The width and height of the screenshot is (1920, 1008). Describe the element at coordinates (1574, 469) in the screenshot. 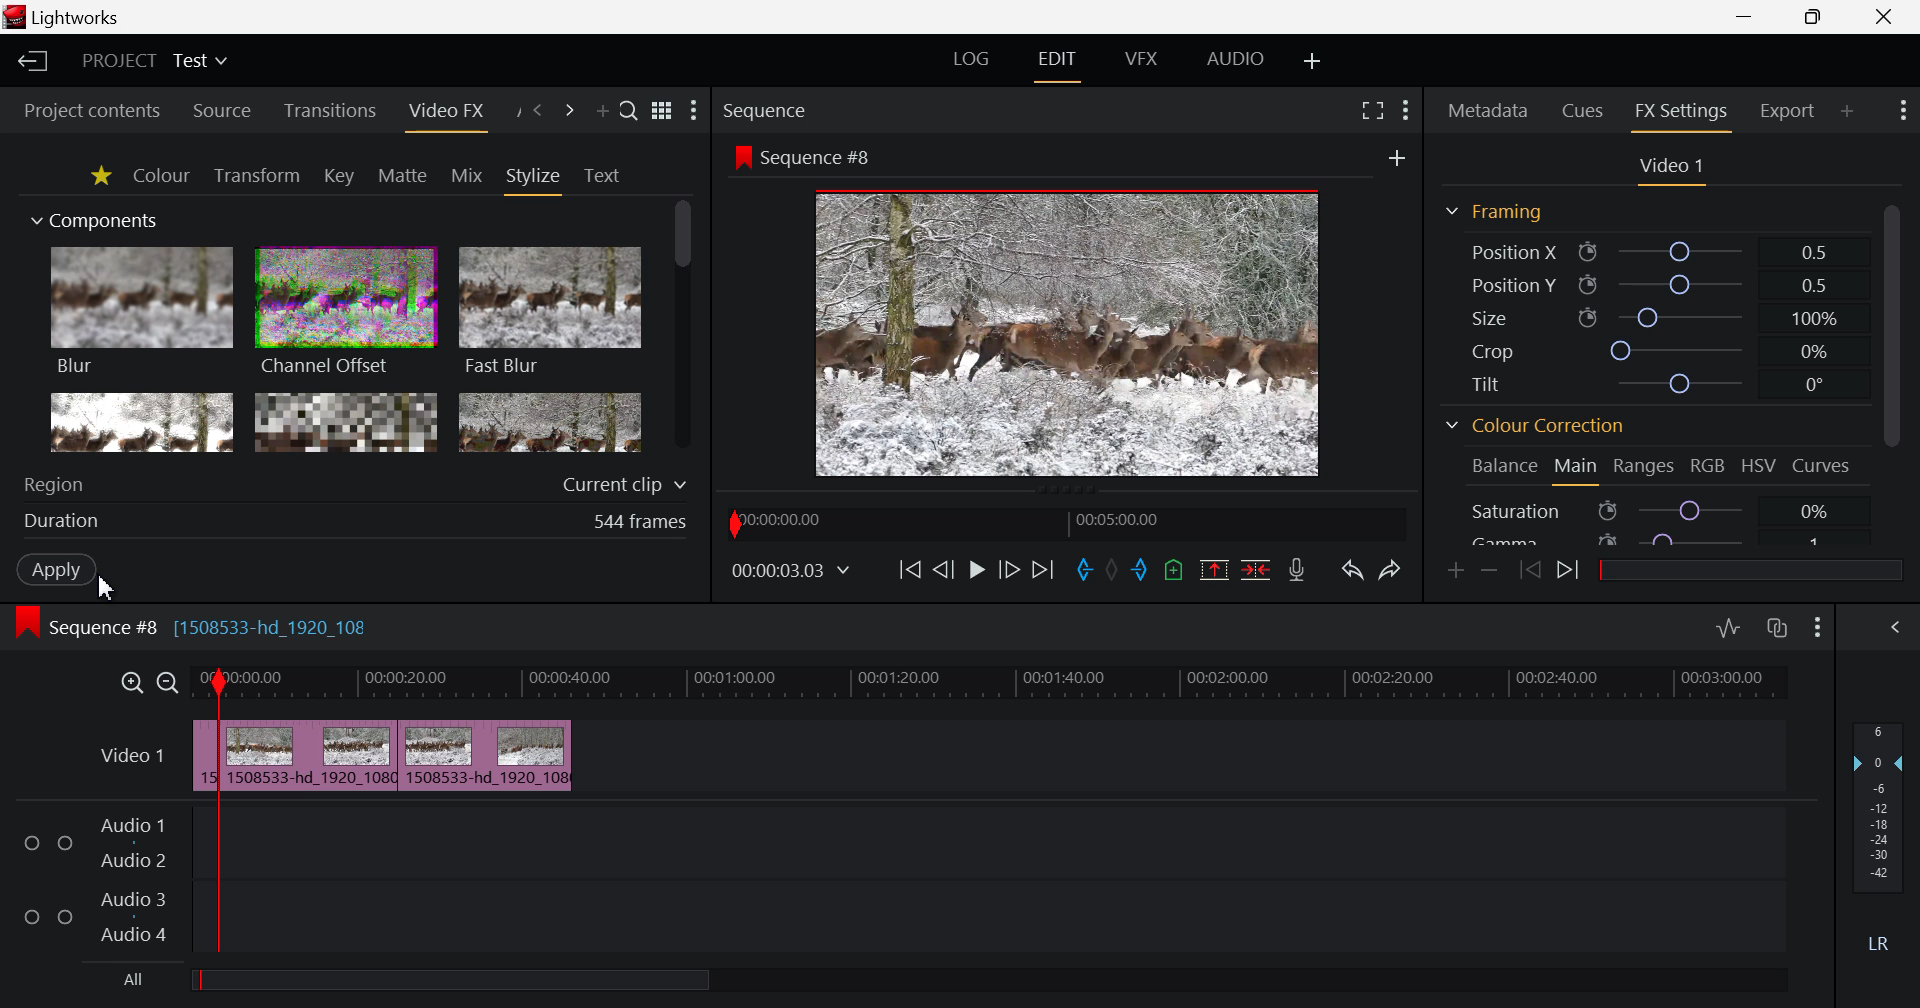

I see `Main Tab Open` at that location.